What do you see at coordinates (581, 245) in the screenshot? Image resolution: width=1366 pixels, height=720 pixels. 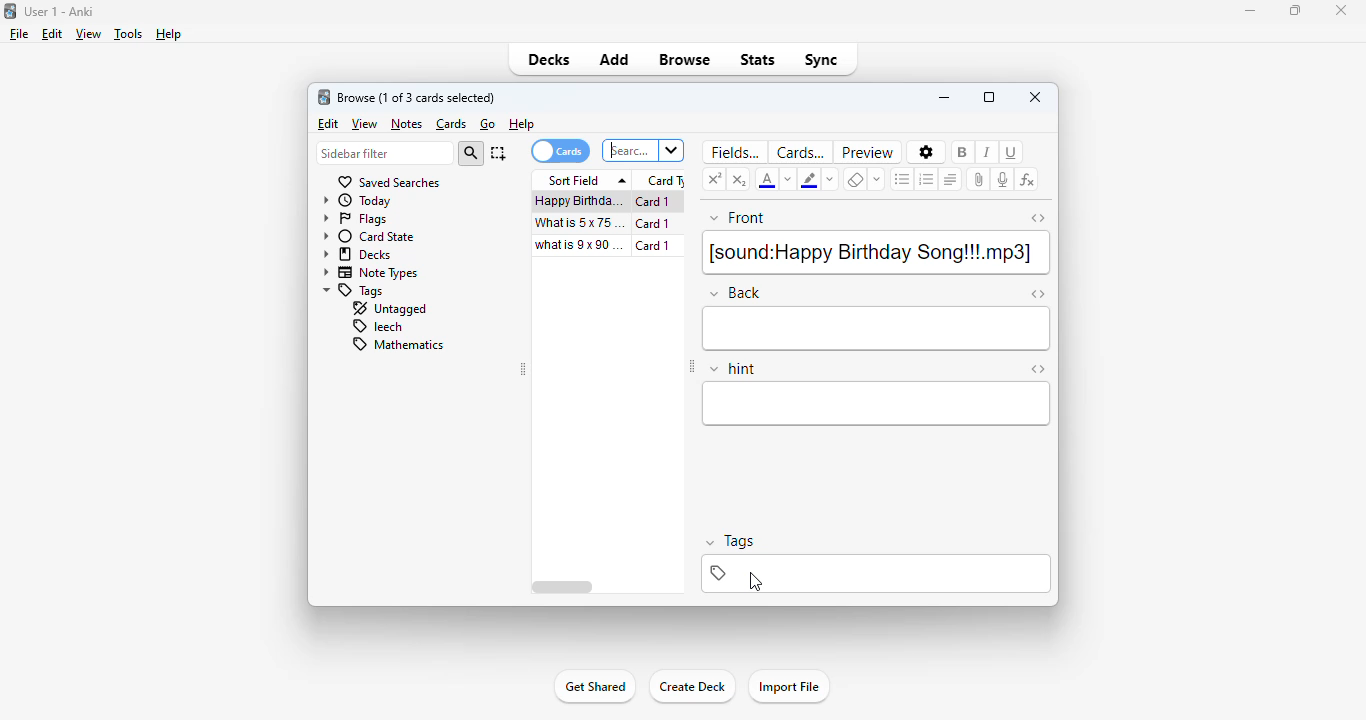 I see `what is 9x90=?` at bounding box center [581, 245].